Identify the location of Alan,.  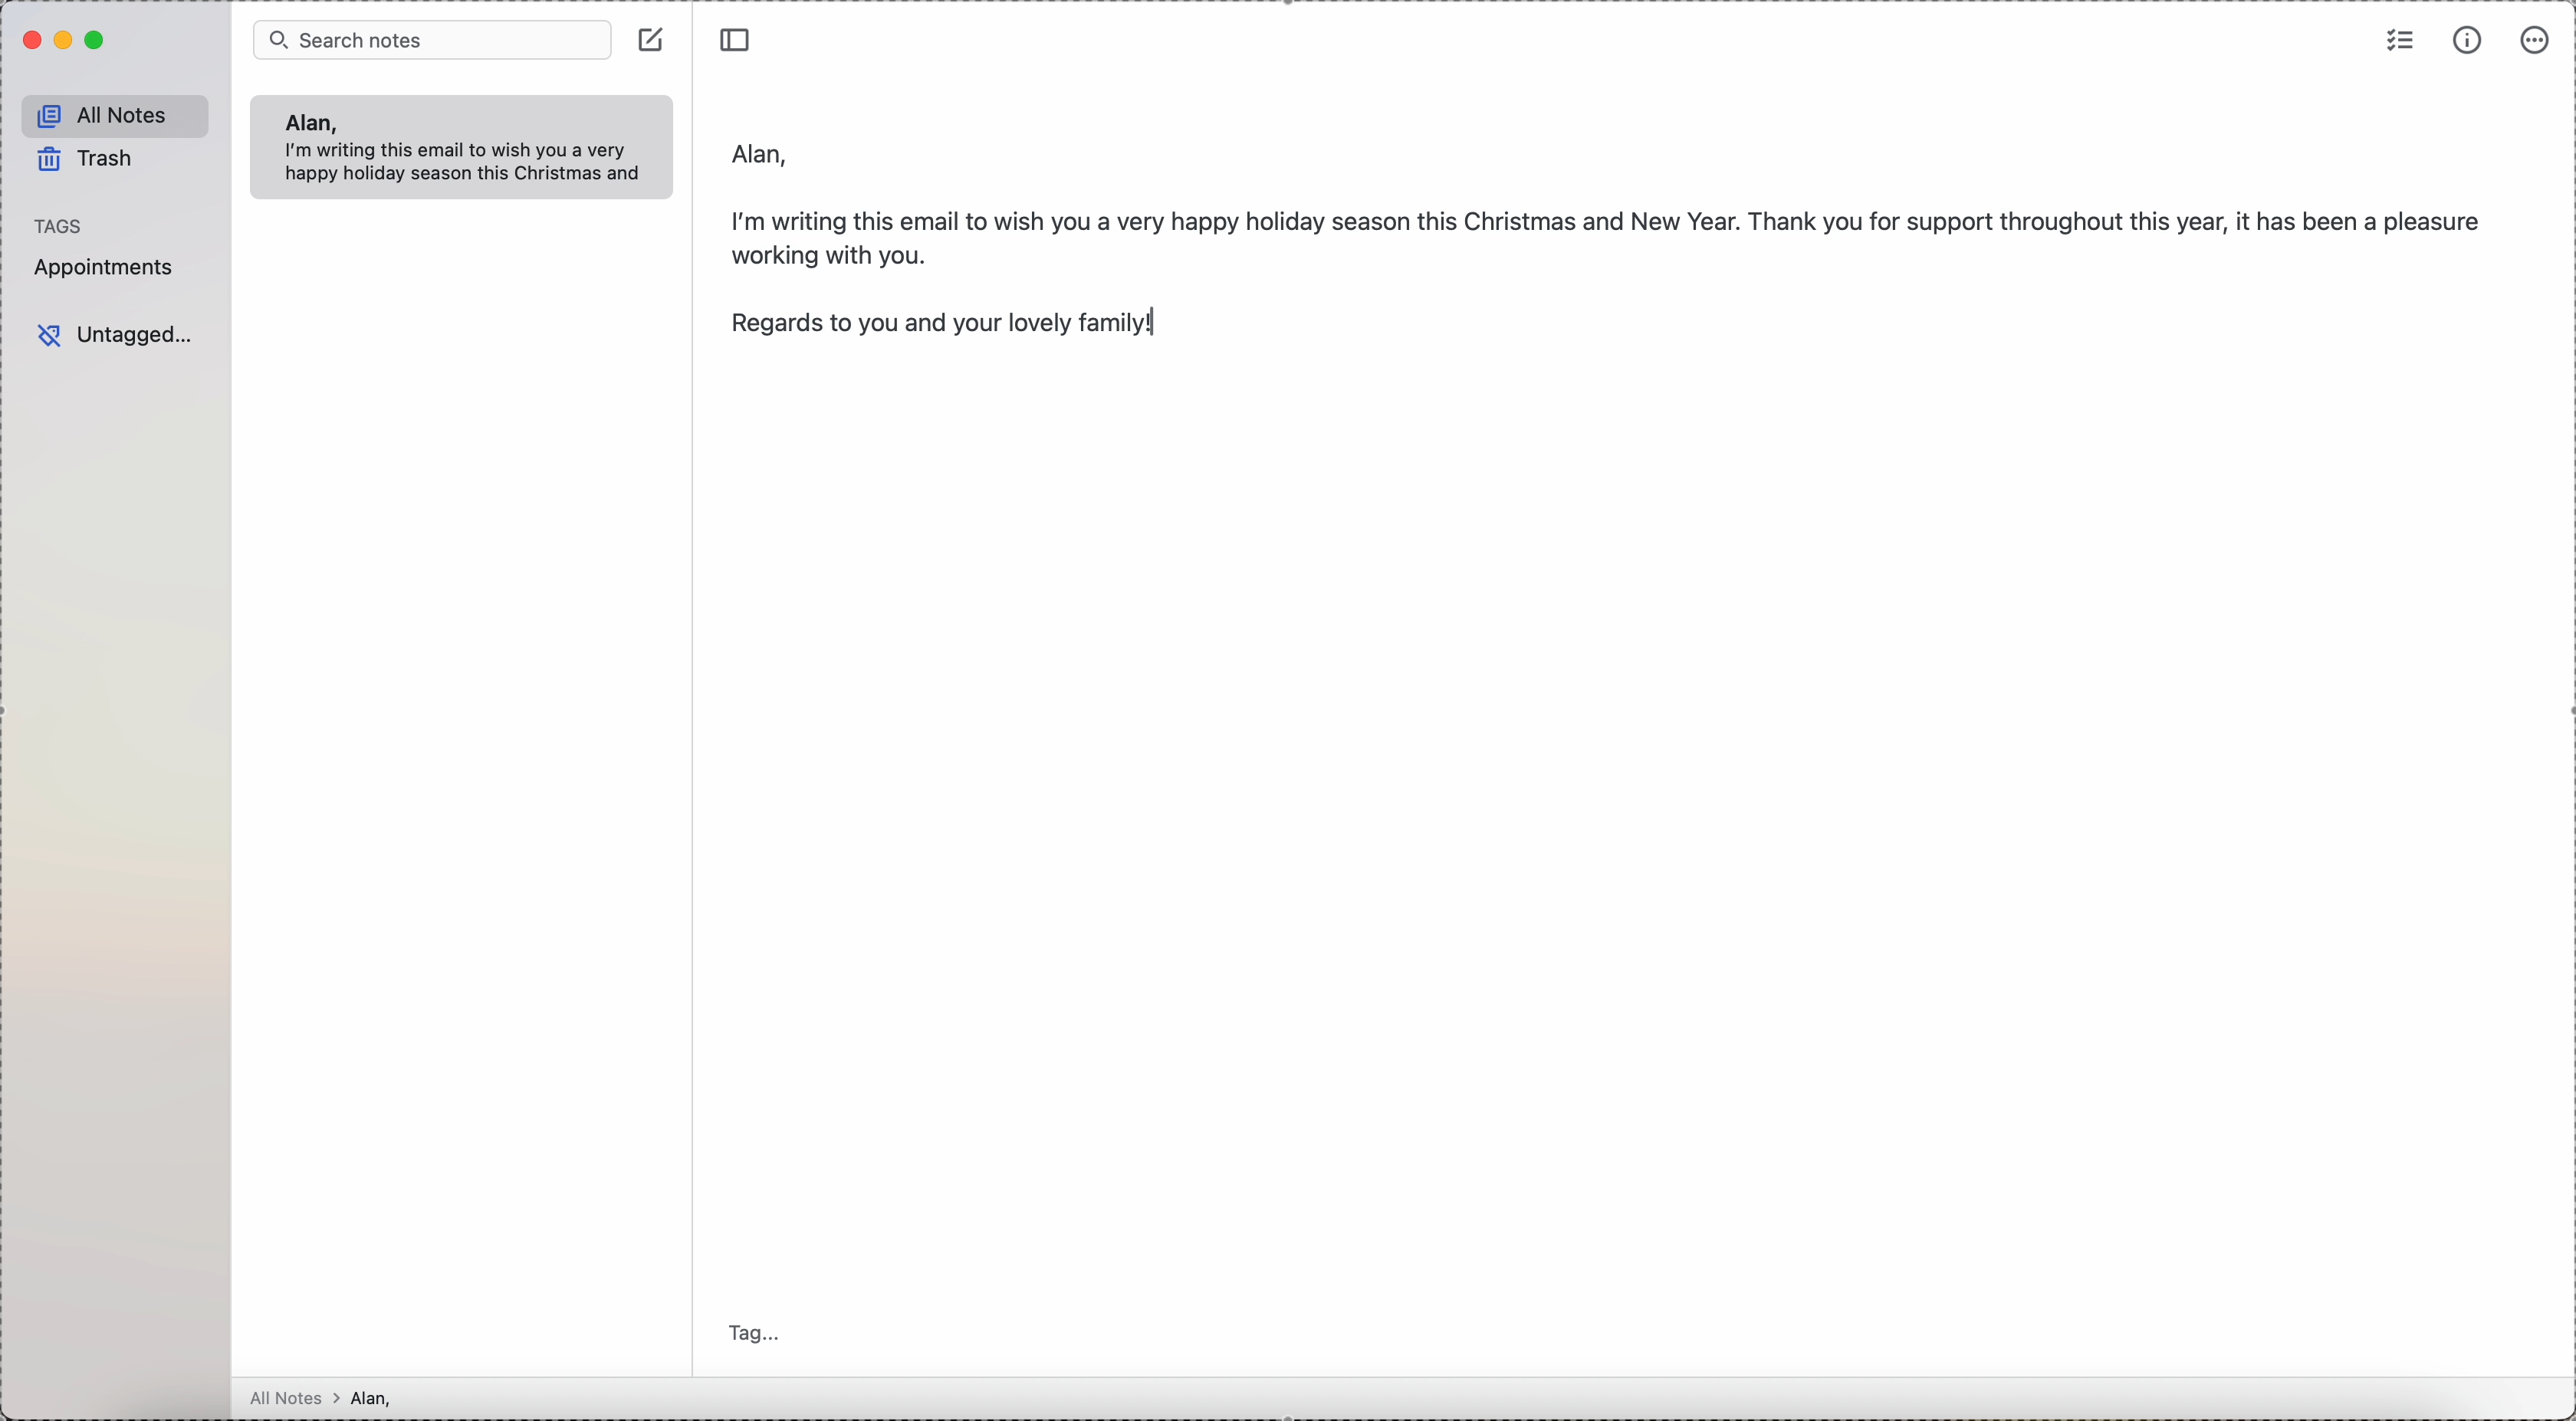
(762, 148).